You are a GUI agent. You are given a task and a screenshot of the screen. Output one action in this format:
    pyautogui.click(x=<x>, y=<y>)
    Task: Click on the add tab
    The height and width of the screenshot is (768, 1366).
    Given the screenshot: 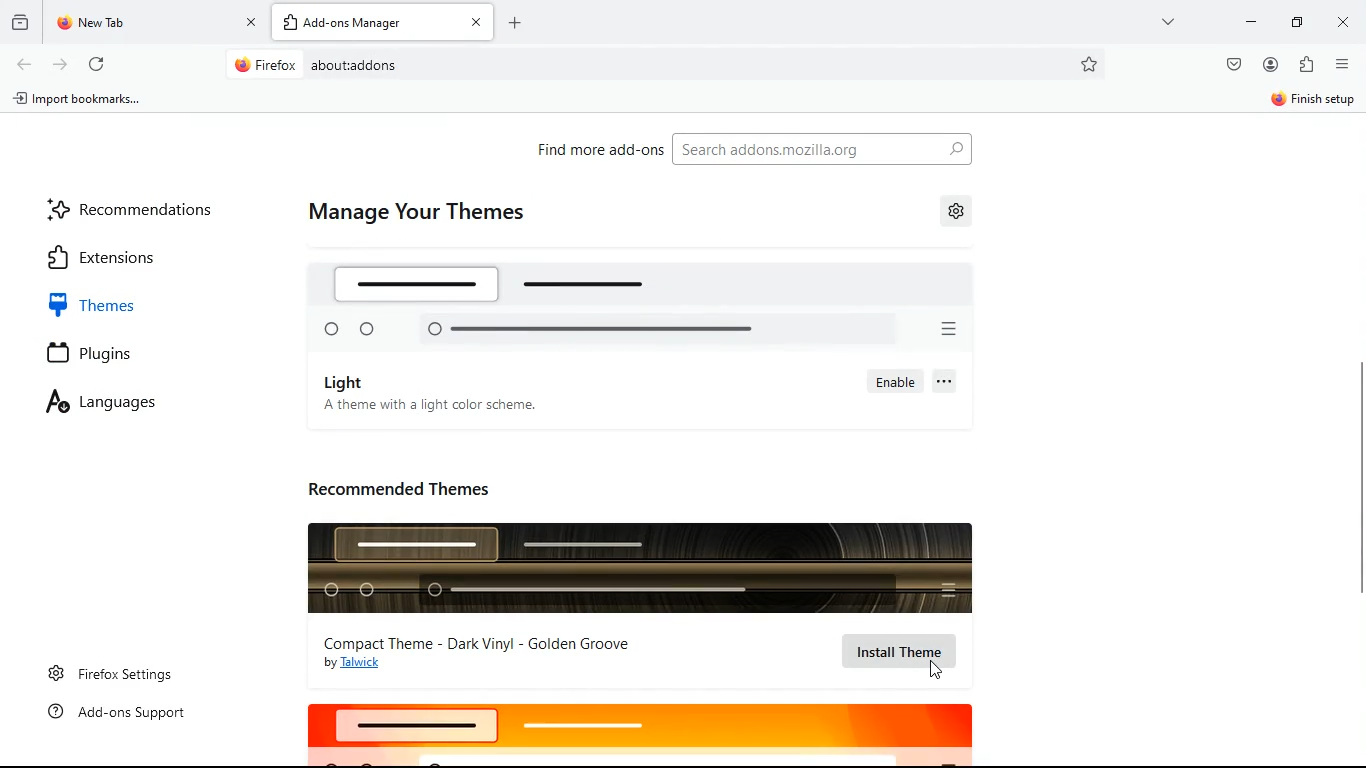 What is the action you would take?
    pyautogui.click(x=293, y=24)
    